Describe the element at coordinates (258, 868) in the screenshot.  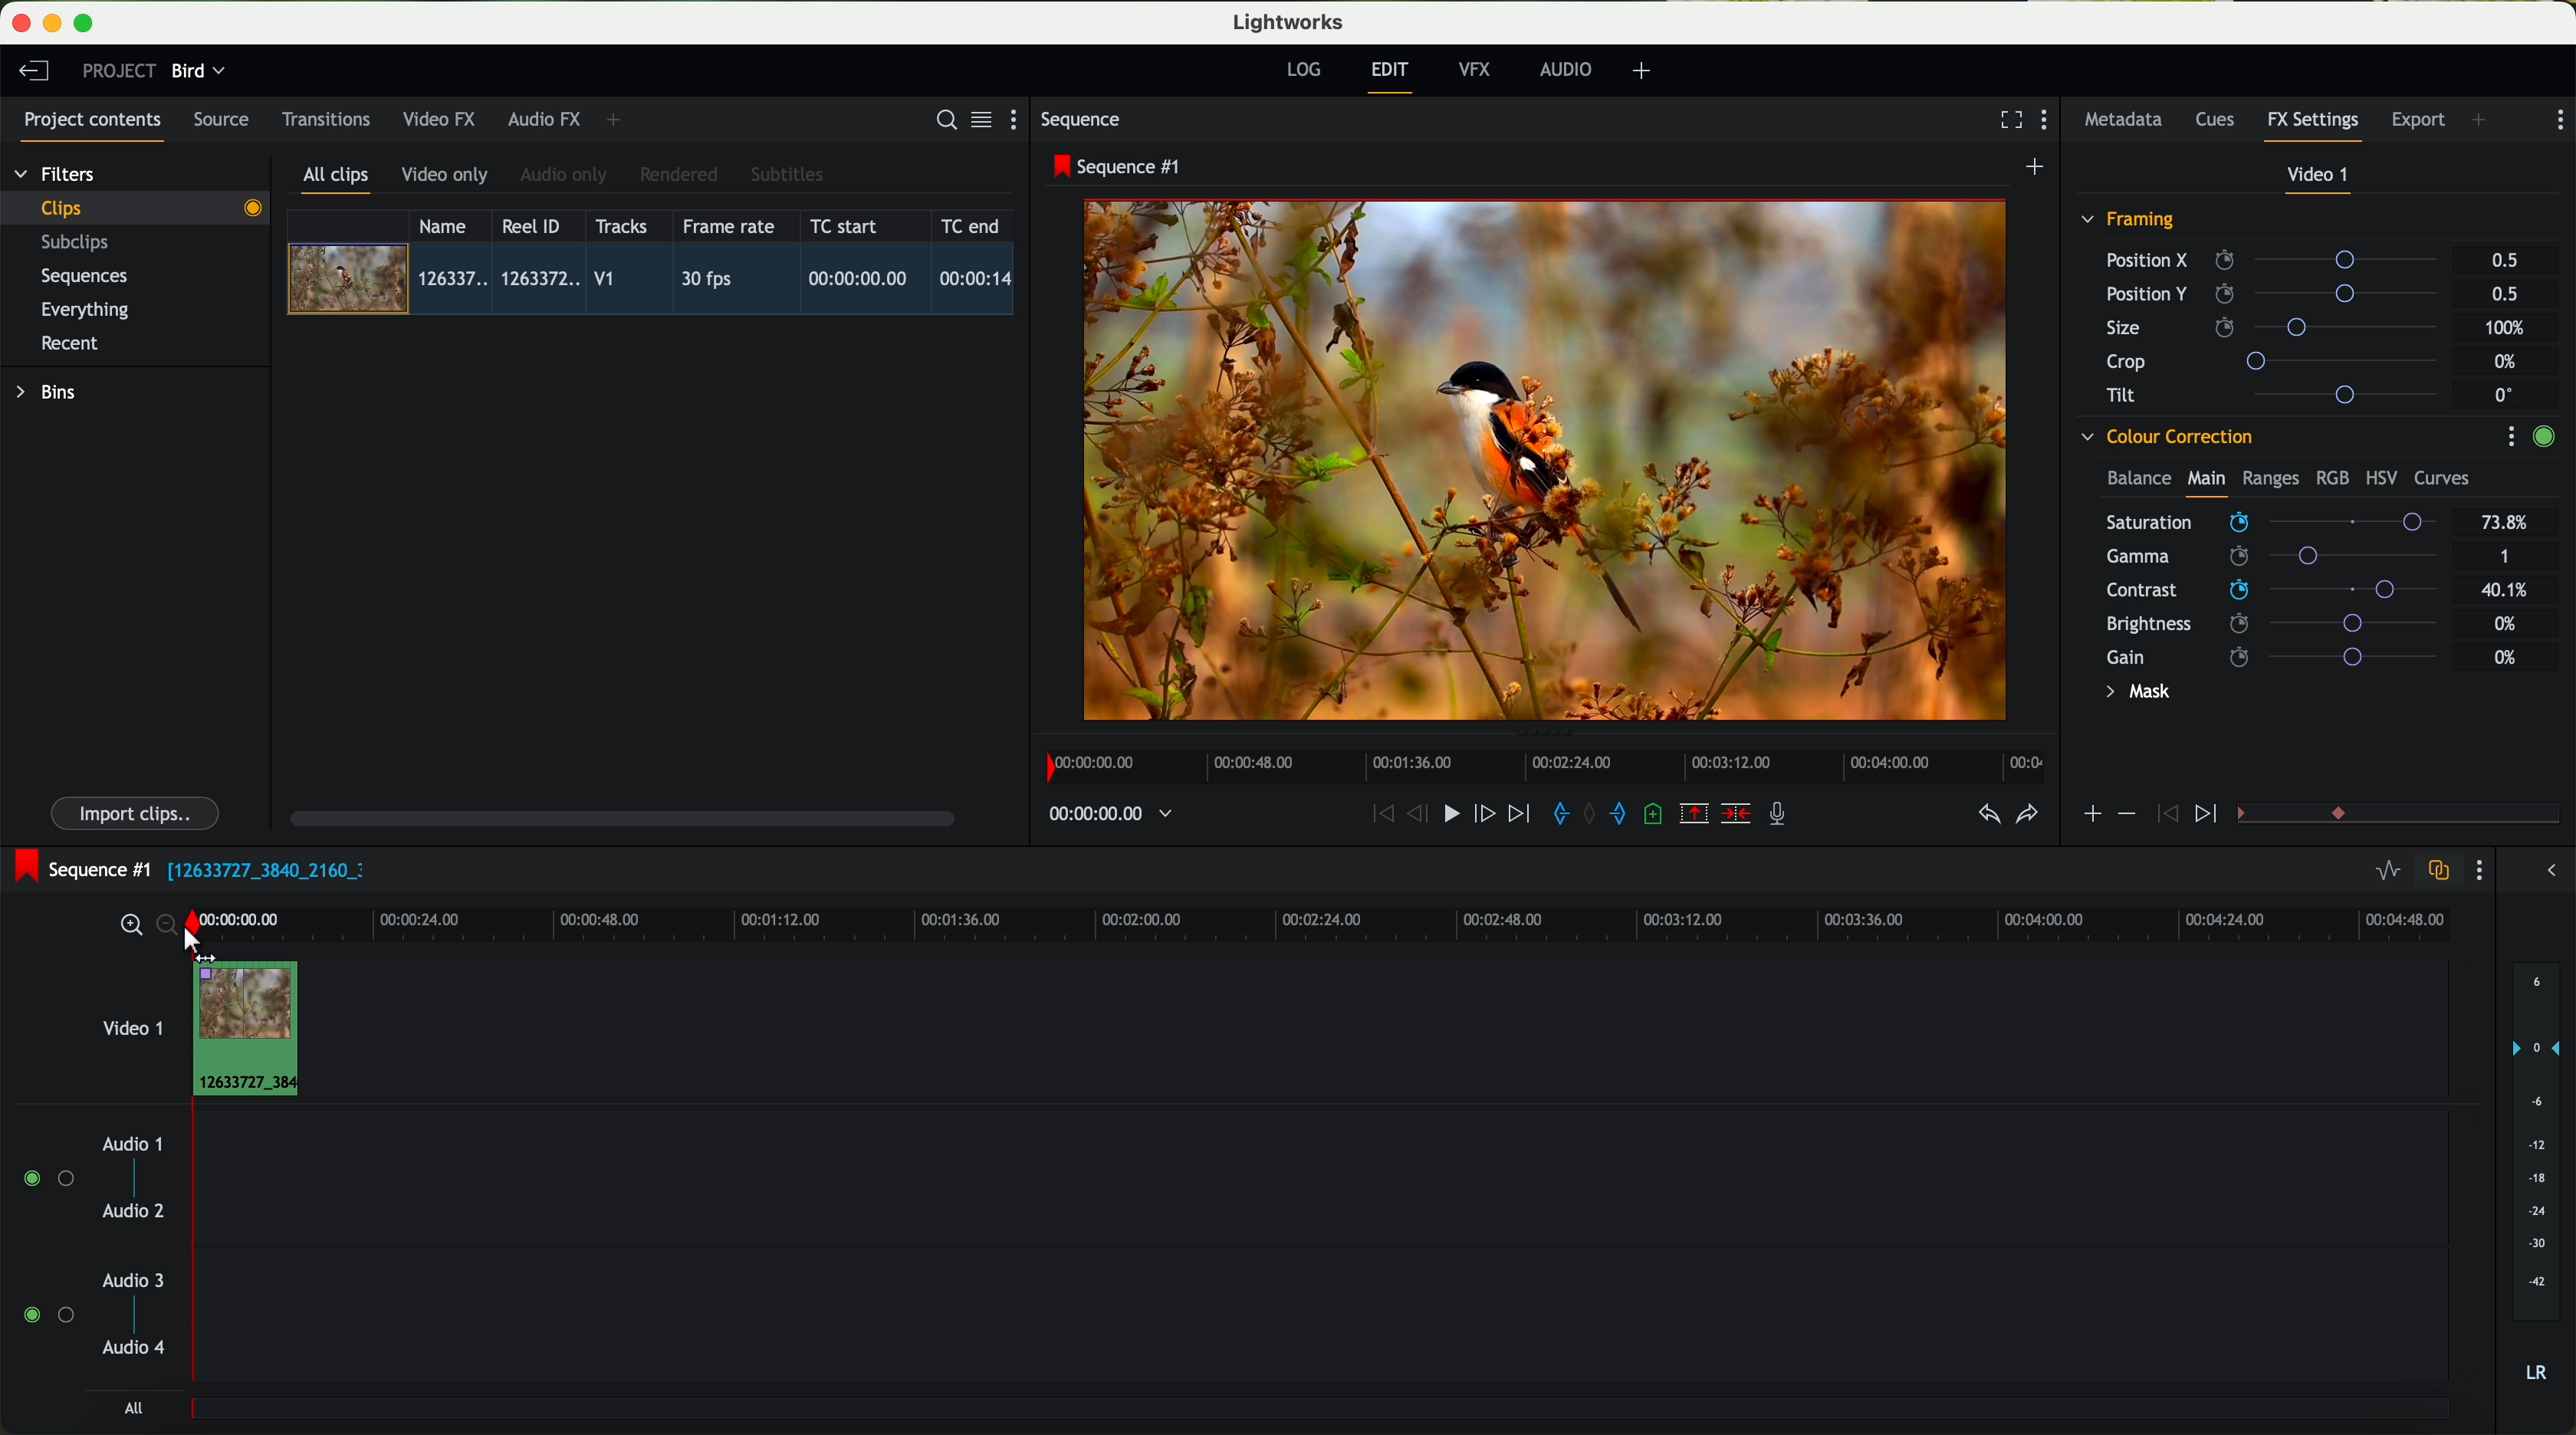
I see `black` at that location.